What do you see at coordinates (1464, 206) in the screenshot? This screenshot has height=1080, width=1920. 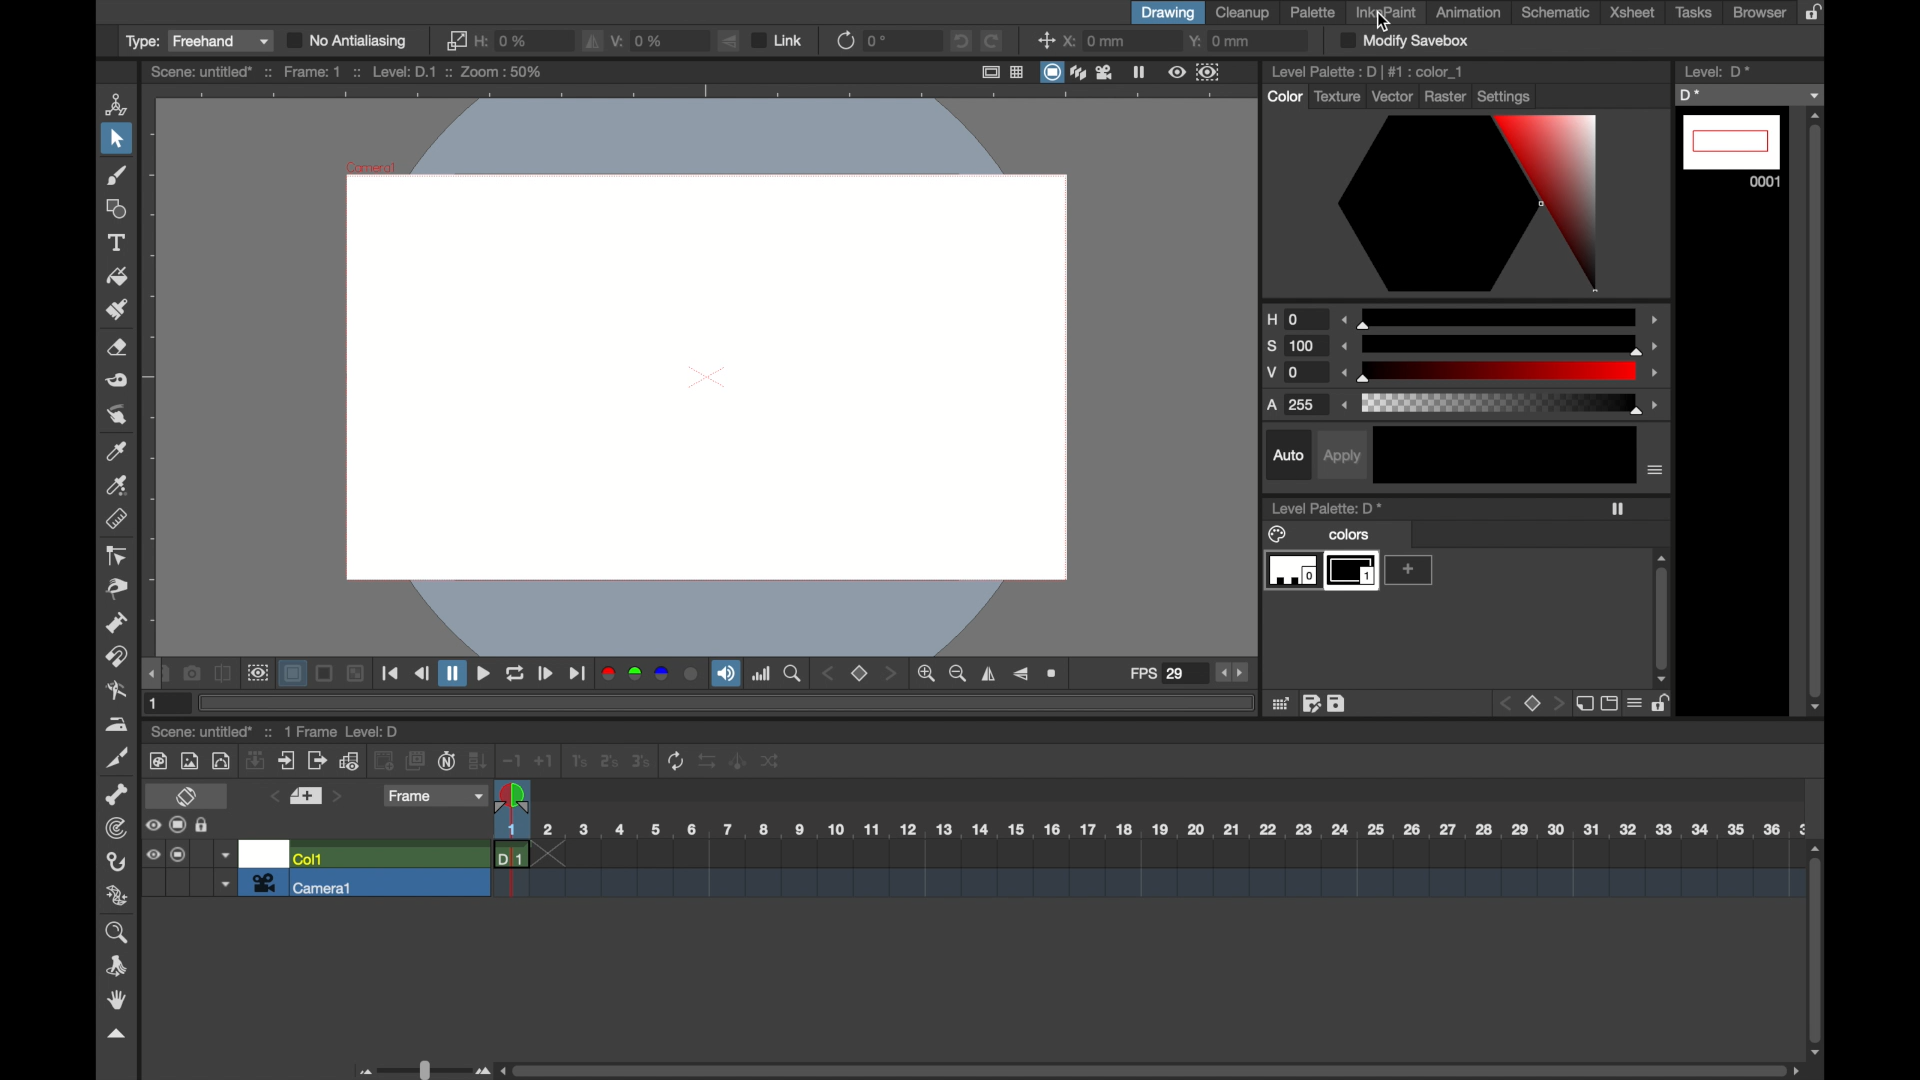 I see `color wheel` at bounding box center [1464, 206].